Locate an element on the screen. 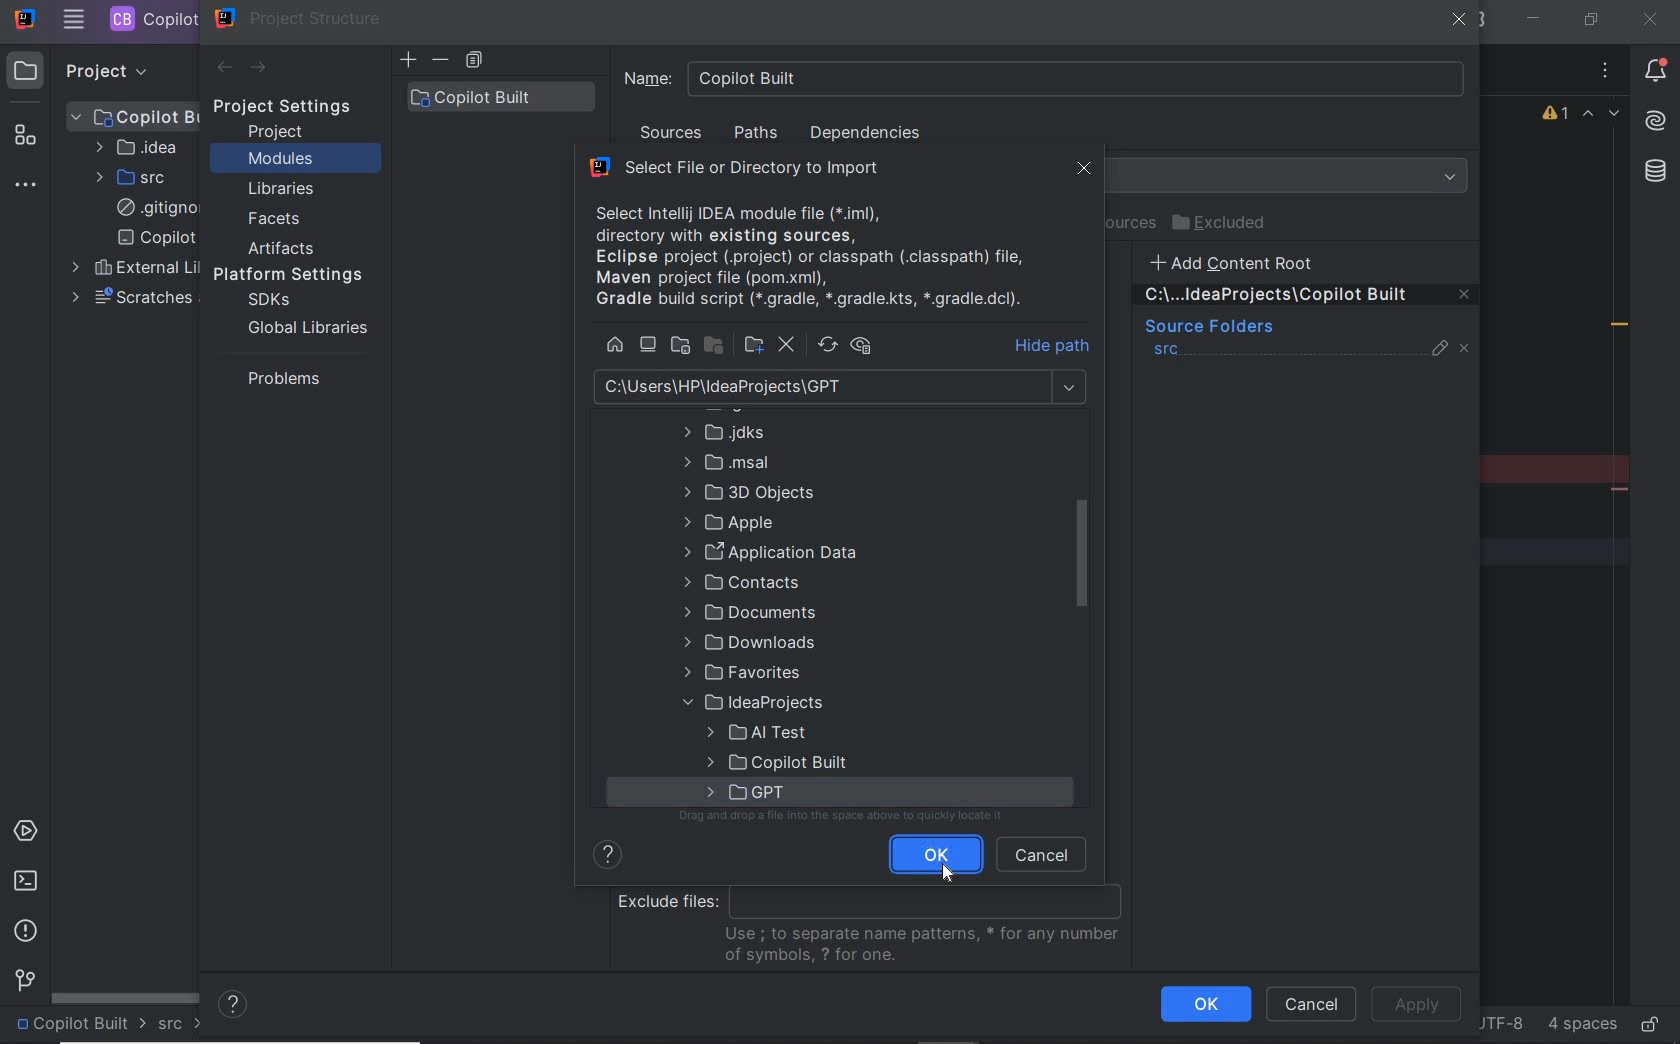 This screenshot has width=1680, height=1044. hide is located at coordinates (1055, 345).